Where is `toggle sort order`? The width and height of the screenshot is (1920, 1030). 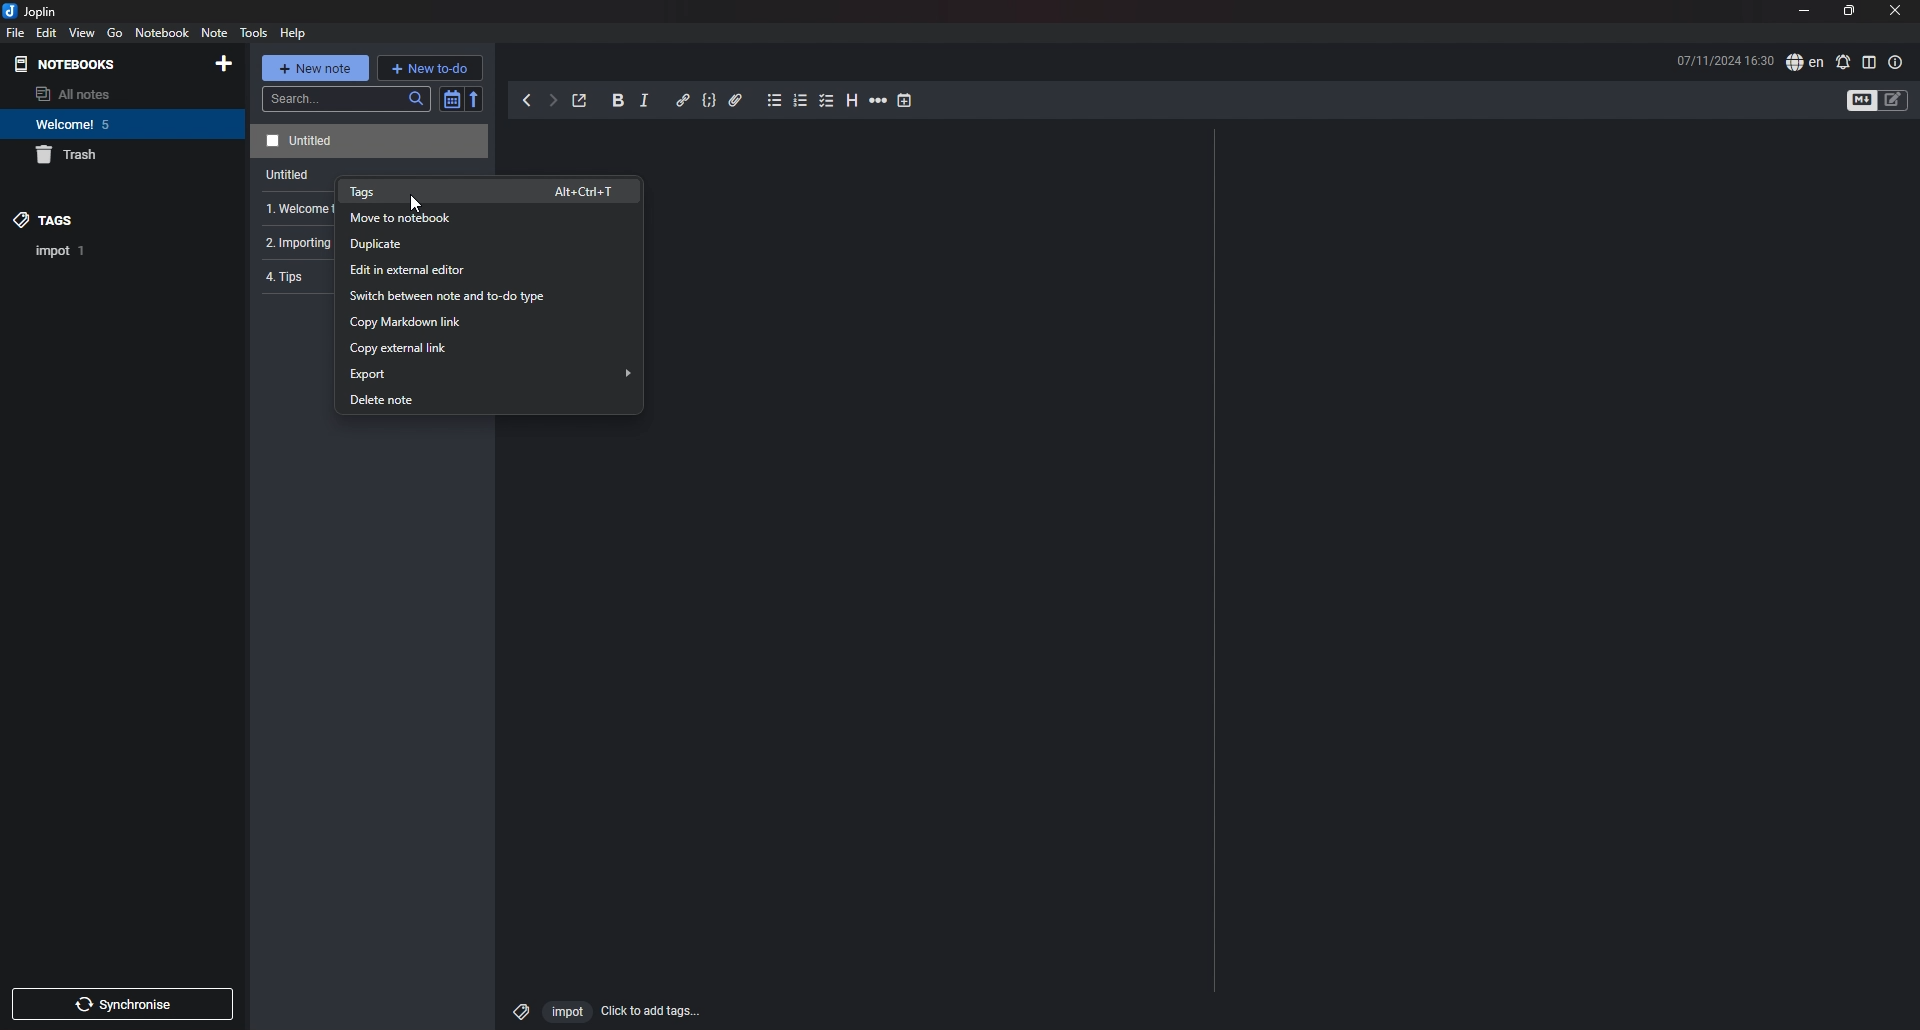 toggle sort order is located at coordinates (451, 100).